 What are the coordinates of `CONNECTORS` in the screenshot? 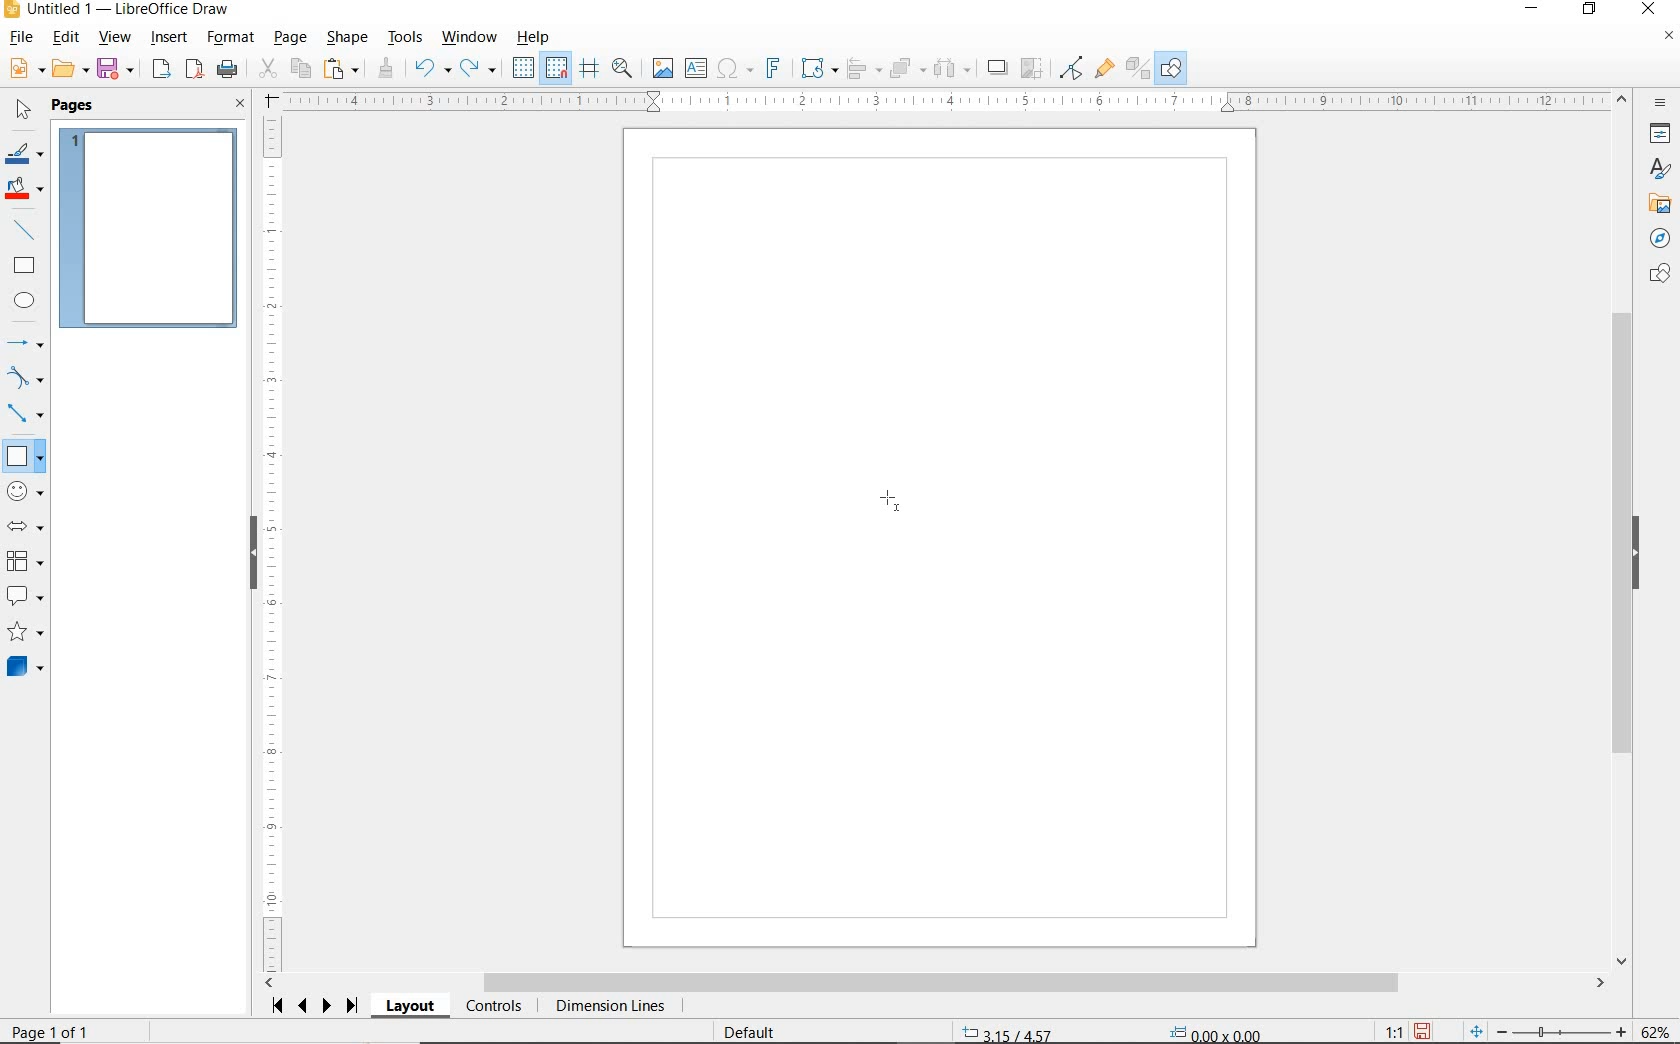 It's located at (25, 415).